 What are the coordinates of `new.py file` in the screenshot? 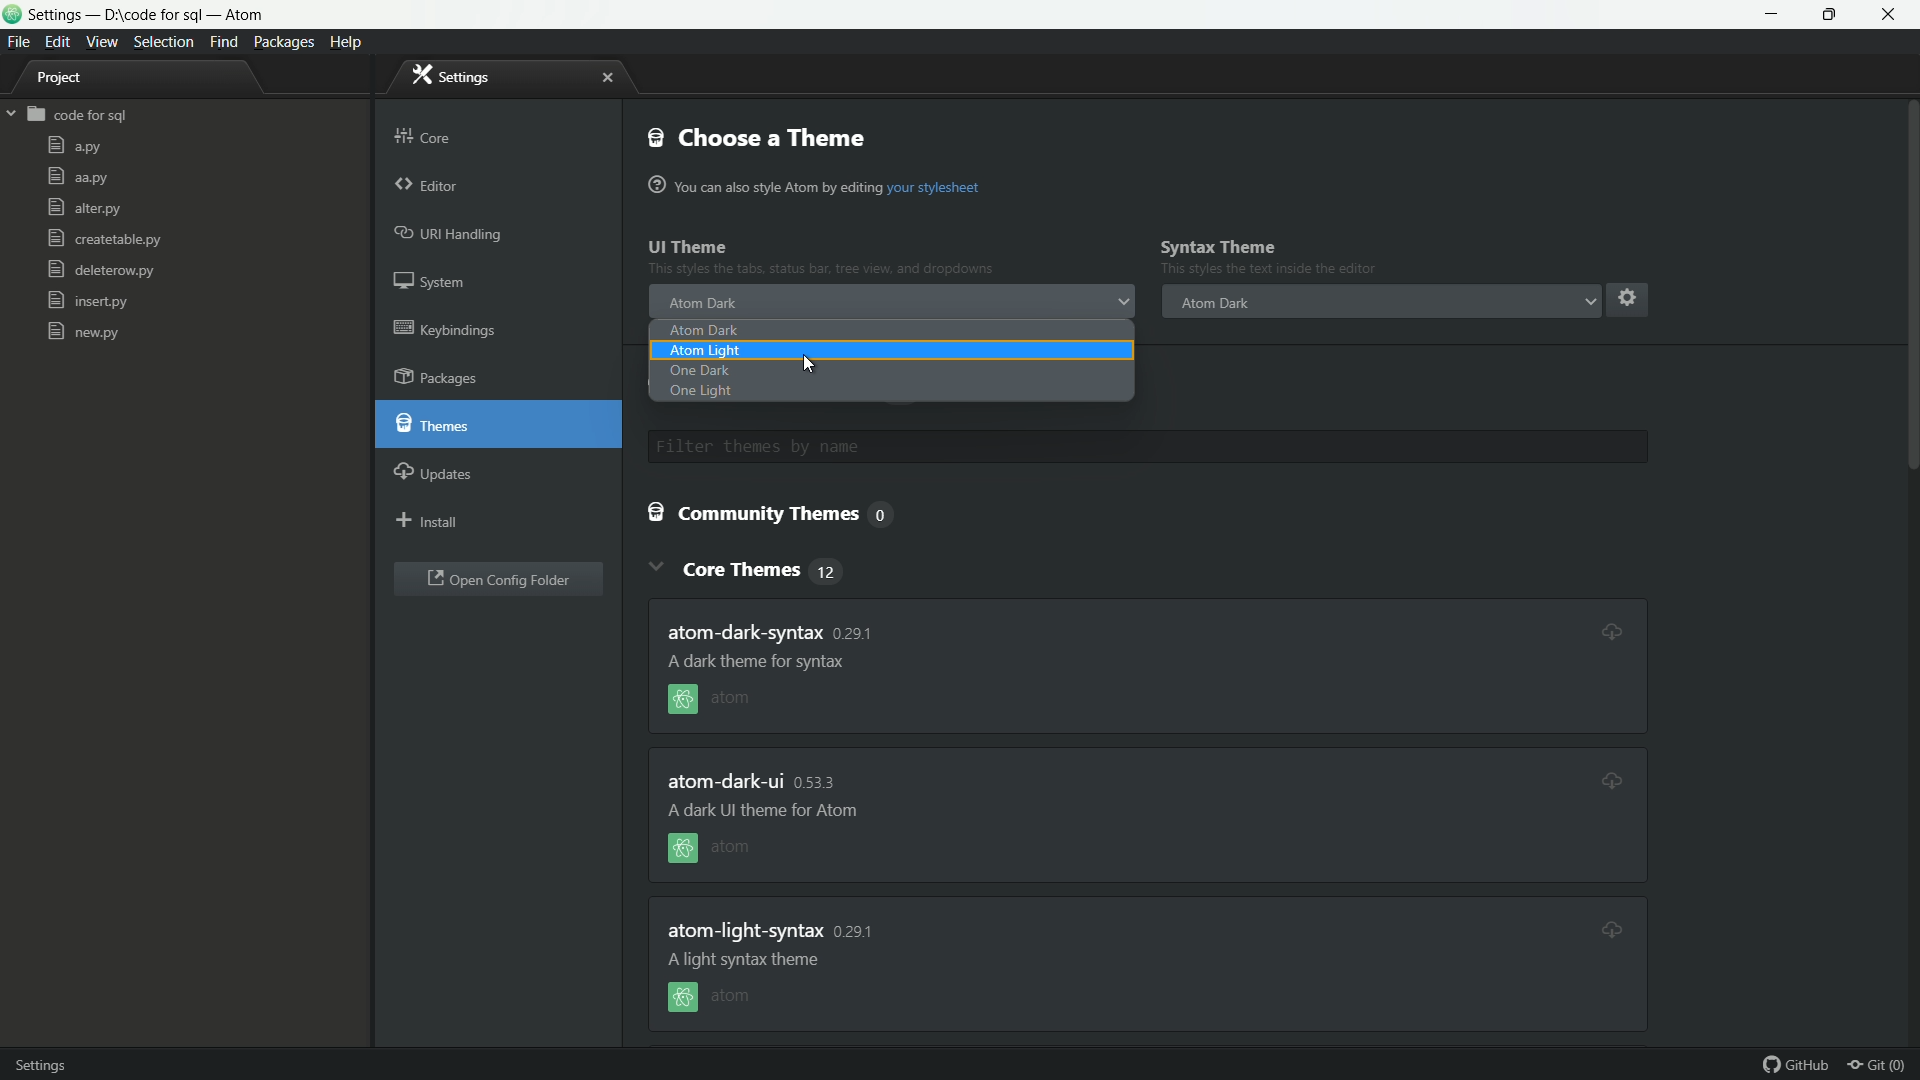 It's located at (83, 331).